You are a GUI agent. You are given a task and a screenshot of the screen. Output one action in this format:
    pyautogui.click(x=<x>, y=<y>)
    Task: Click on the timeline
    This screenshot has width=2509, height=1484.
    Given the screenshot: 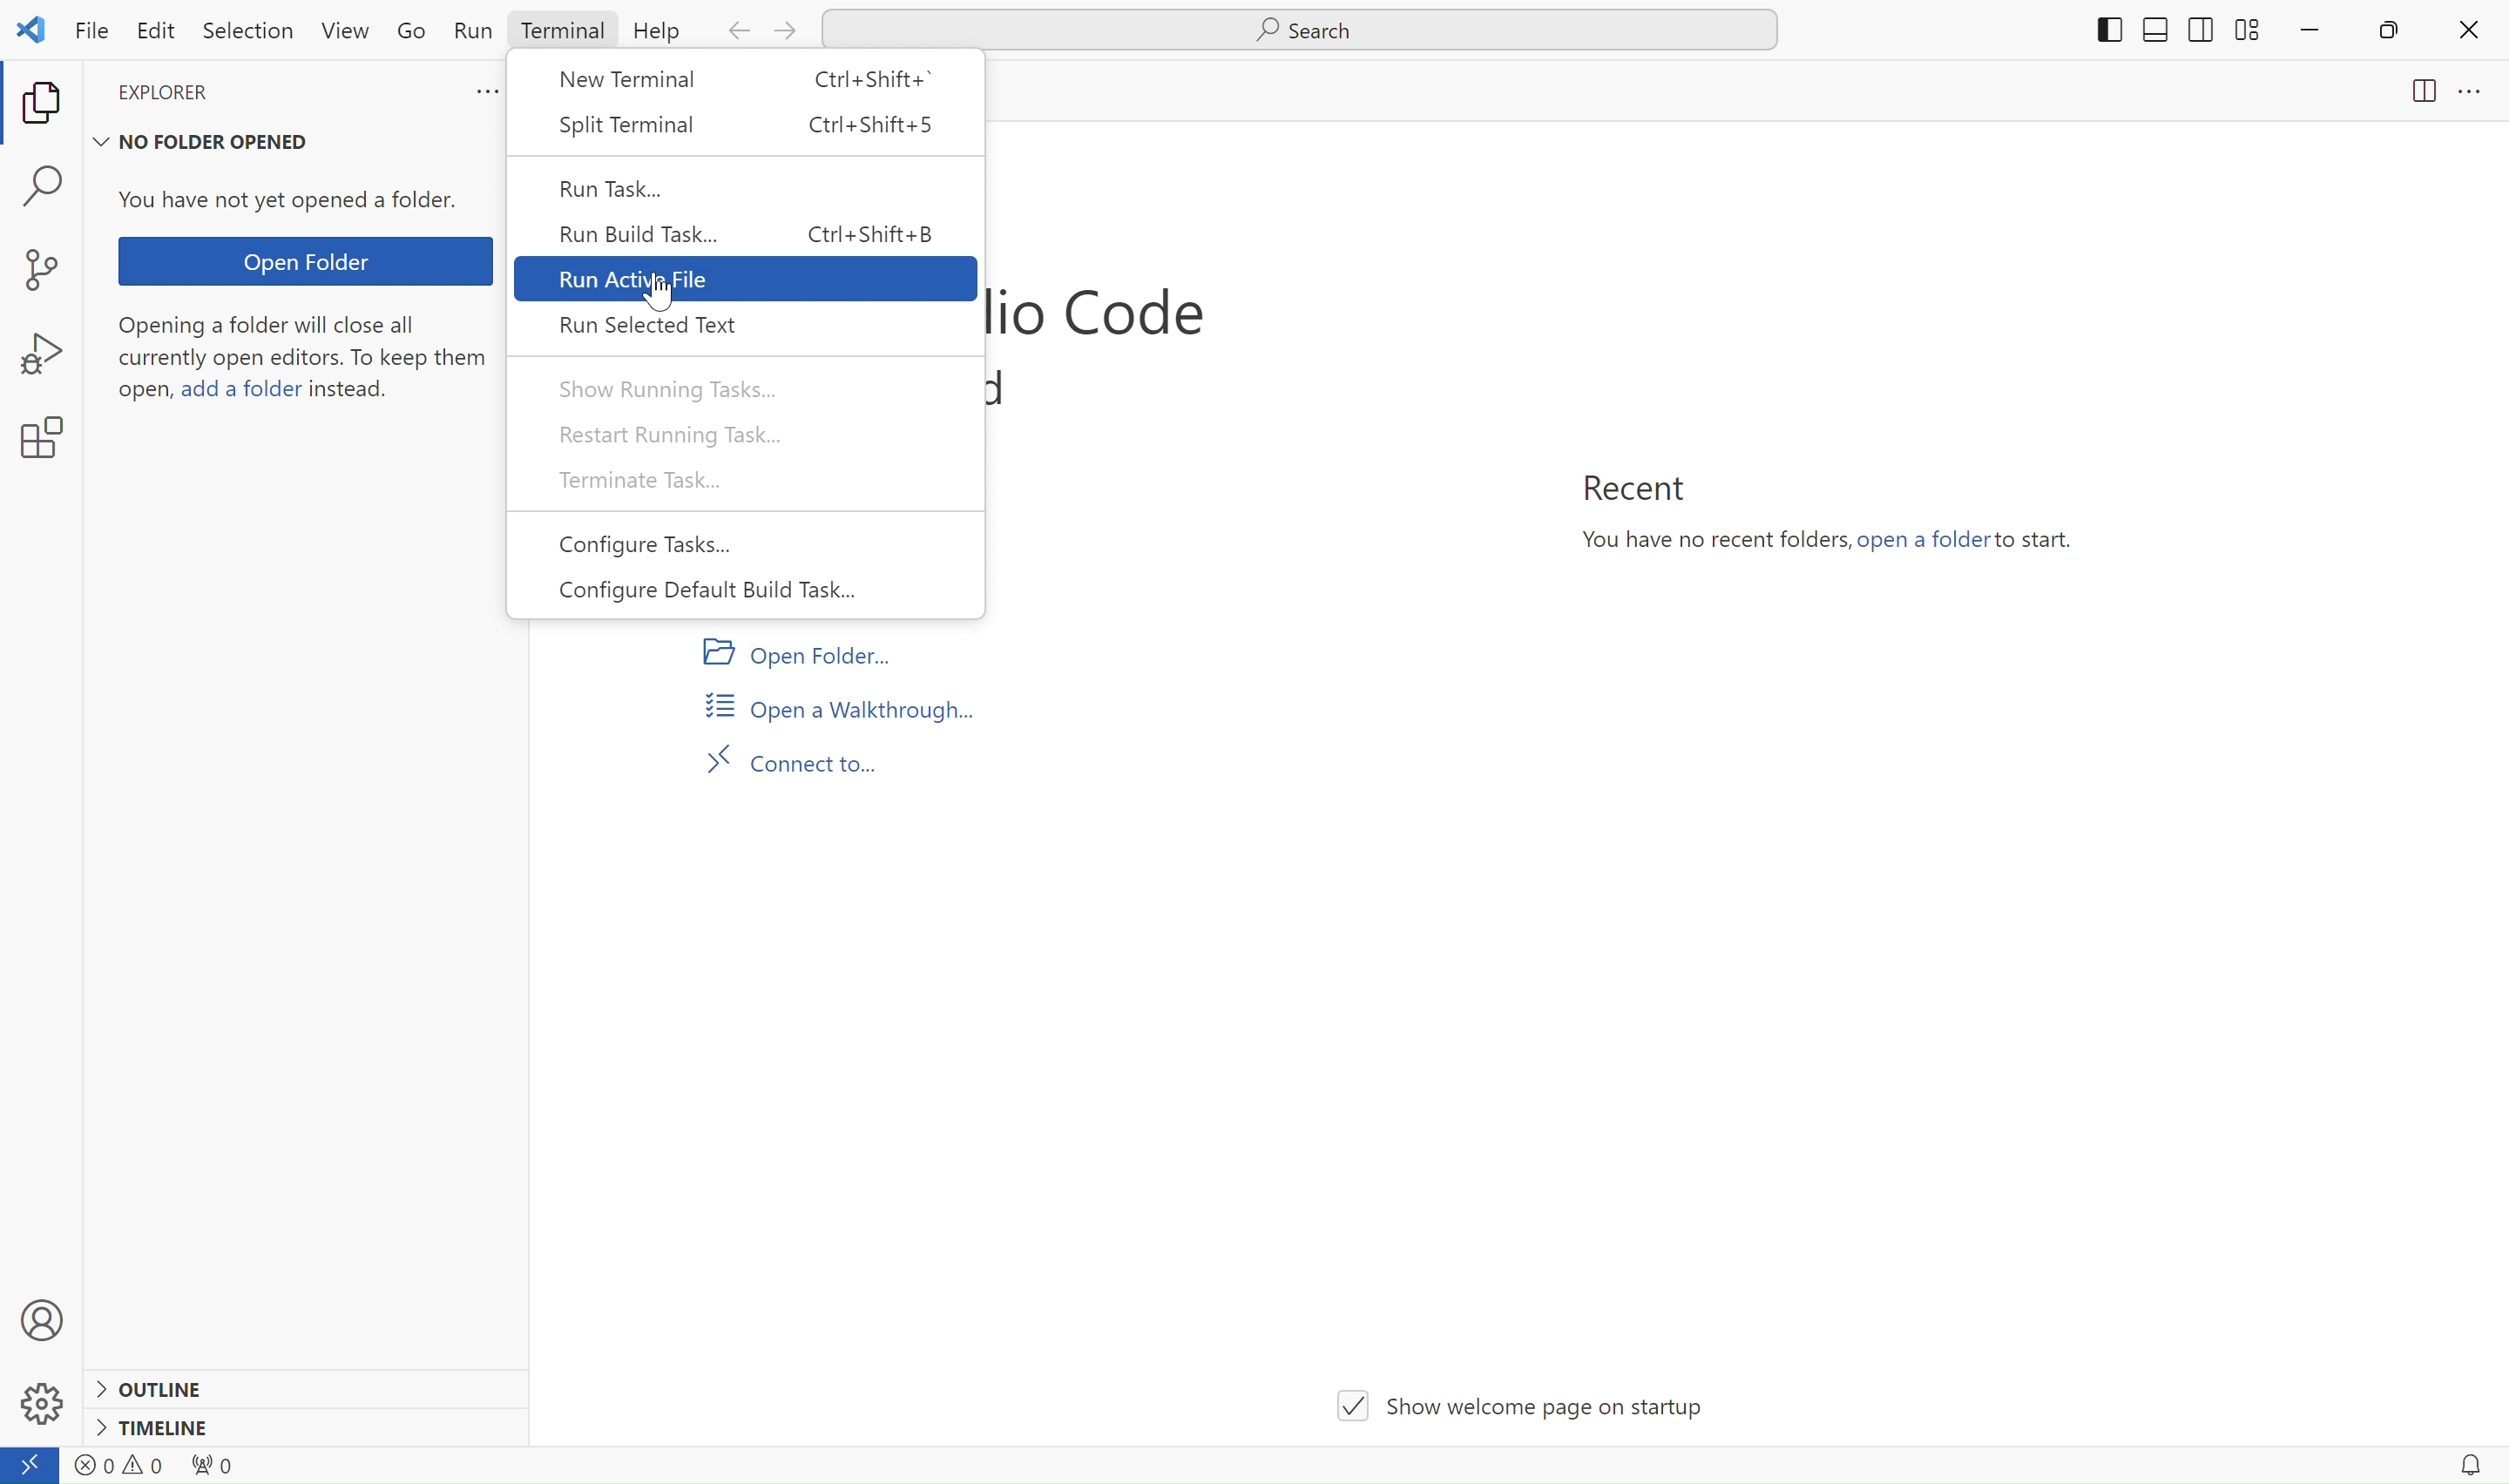 What is the action you would take?
    pyautogui.click(x=167, y=1428)
    